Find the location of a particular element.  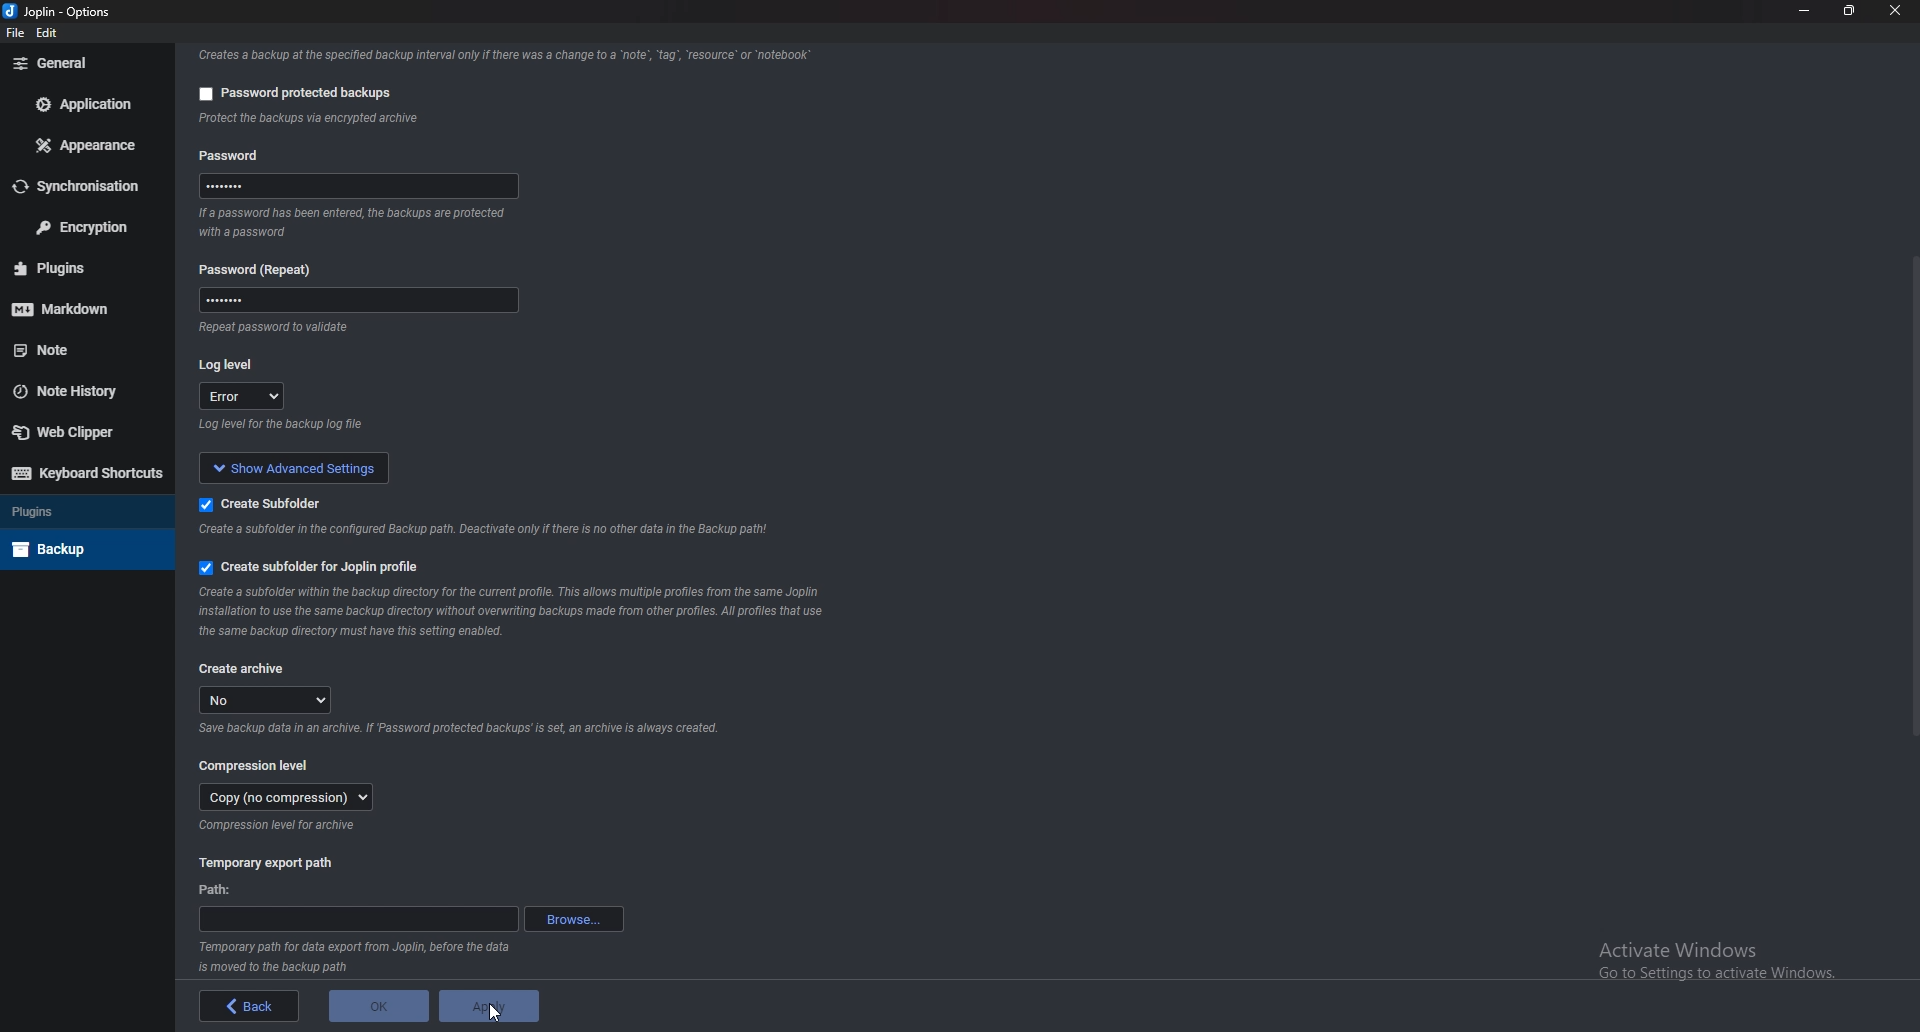

note is located at coordinates (79, 350).